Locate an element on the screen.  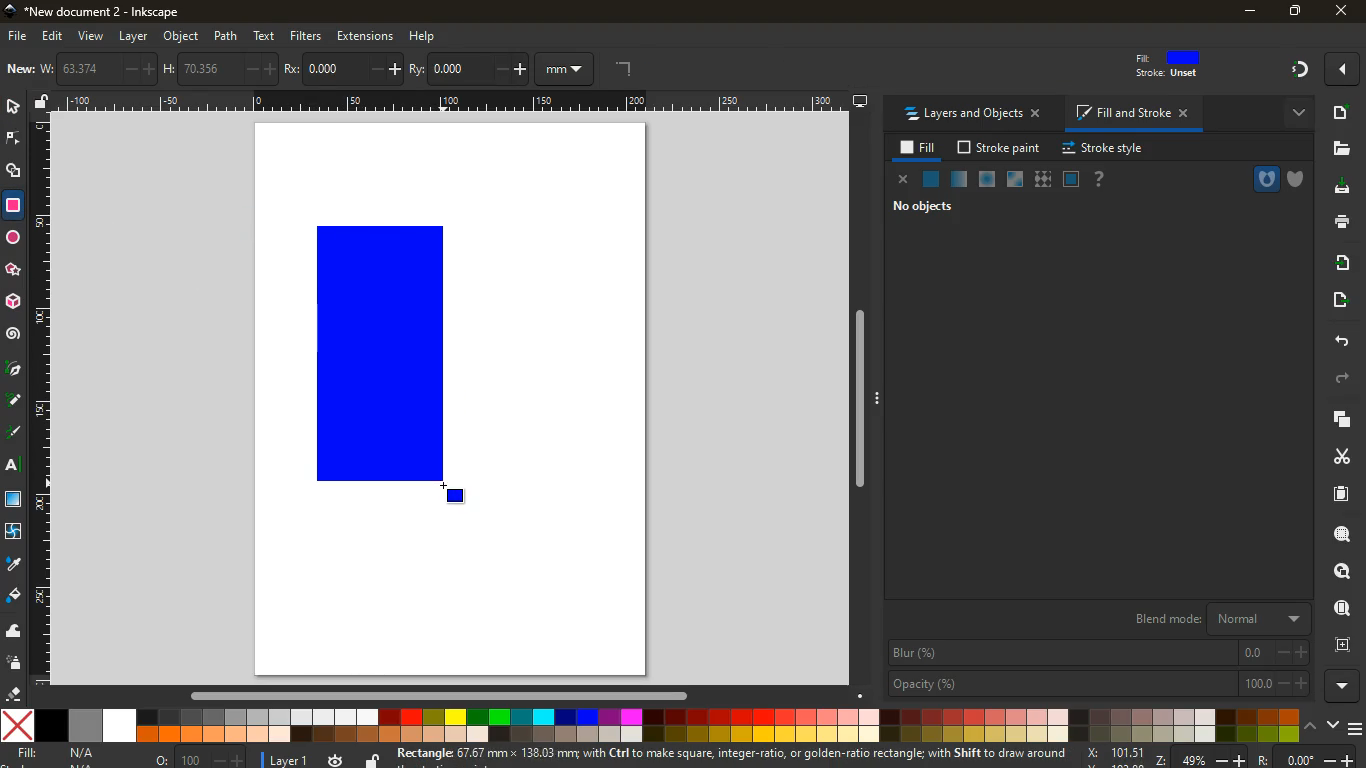
zoom is located at coordinates (1220, 756).